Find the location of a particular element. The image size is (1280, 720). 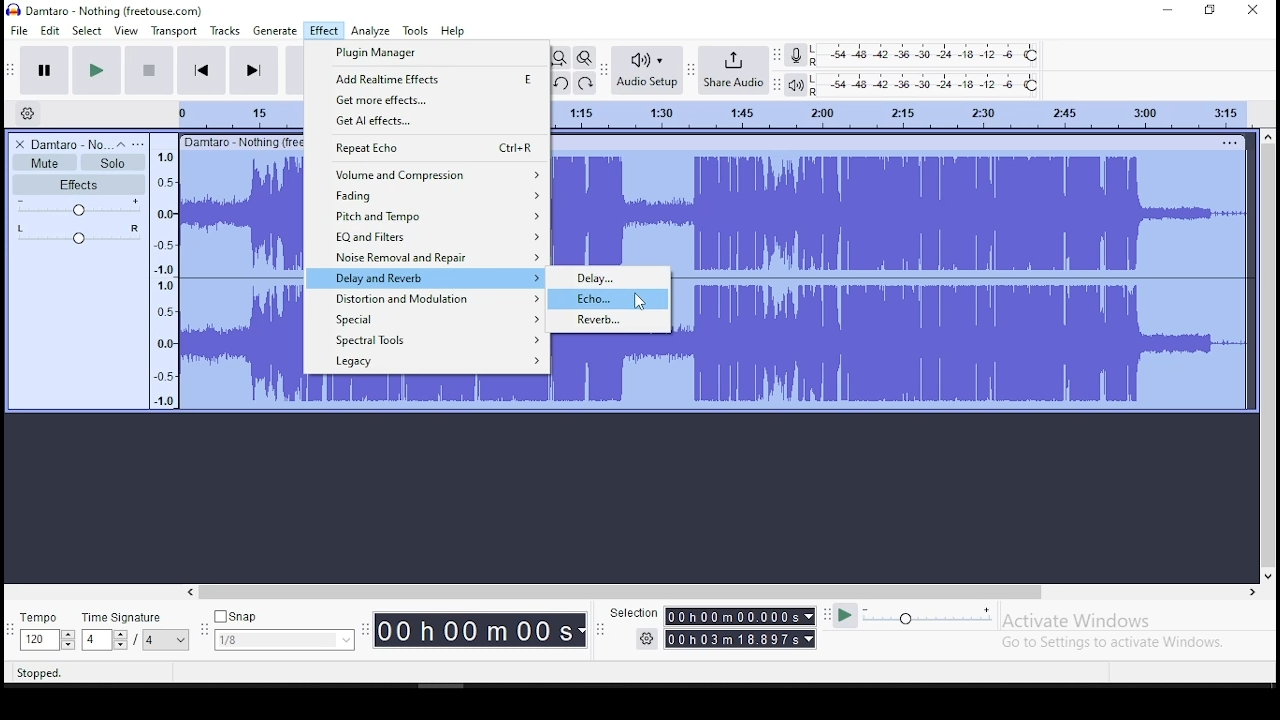

effects is located at coordinates (324, 31).